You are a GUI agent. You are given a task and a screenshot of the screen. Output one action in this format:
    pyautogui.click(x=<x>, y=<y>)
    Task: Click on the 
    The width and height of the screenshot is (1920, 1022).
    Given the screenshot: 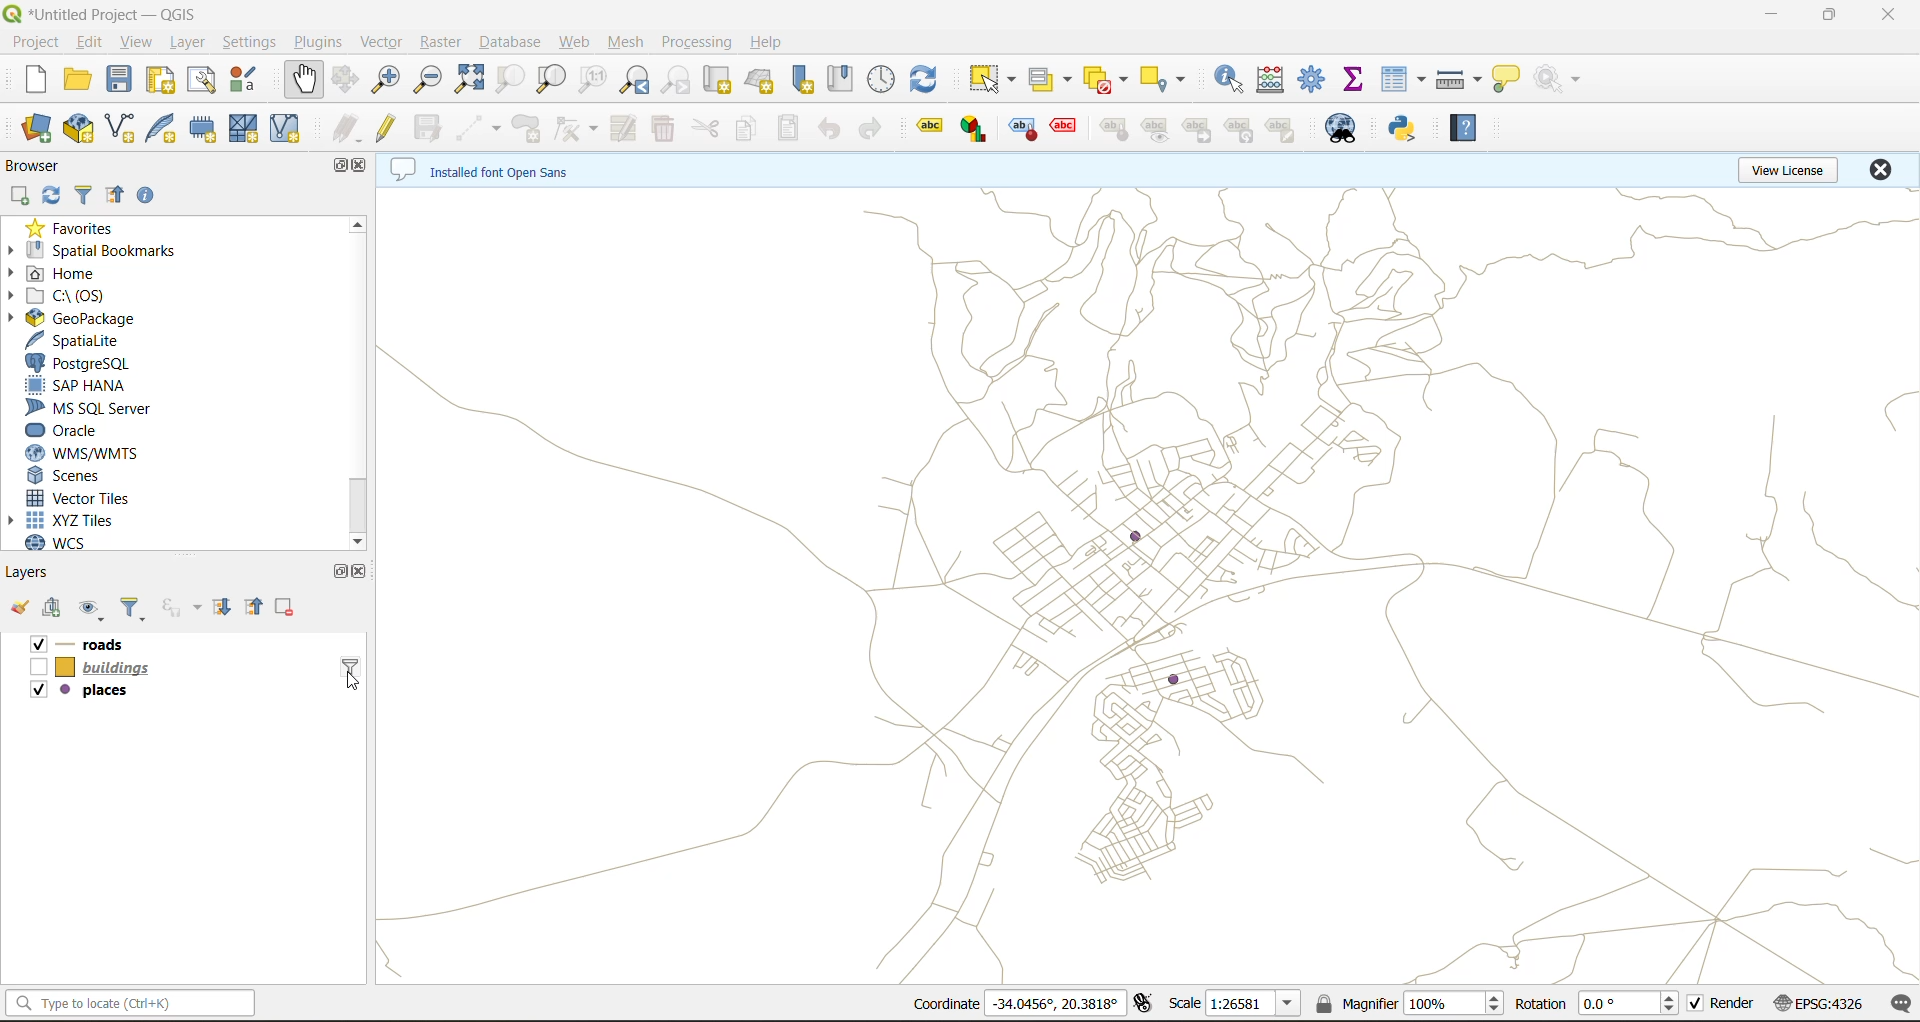 What is the action you would take?
    pyautogui.click(x=1354, y=80)
    